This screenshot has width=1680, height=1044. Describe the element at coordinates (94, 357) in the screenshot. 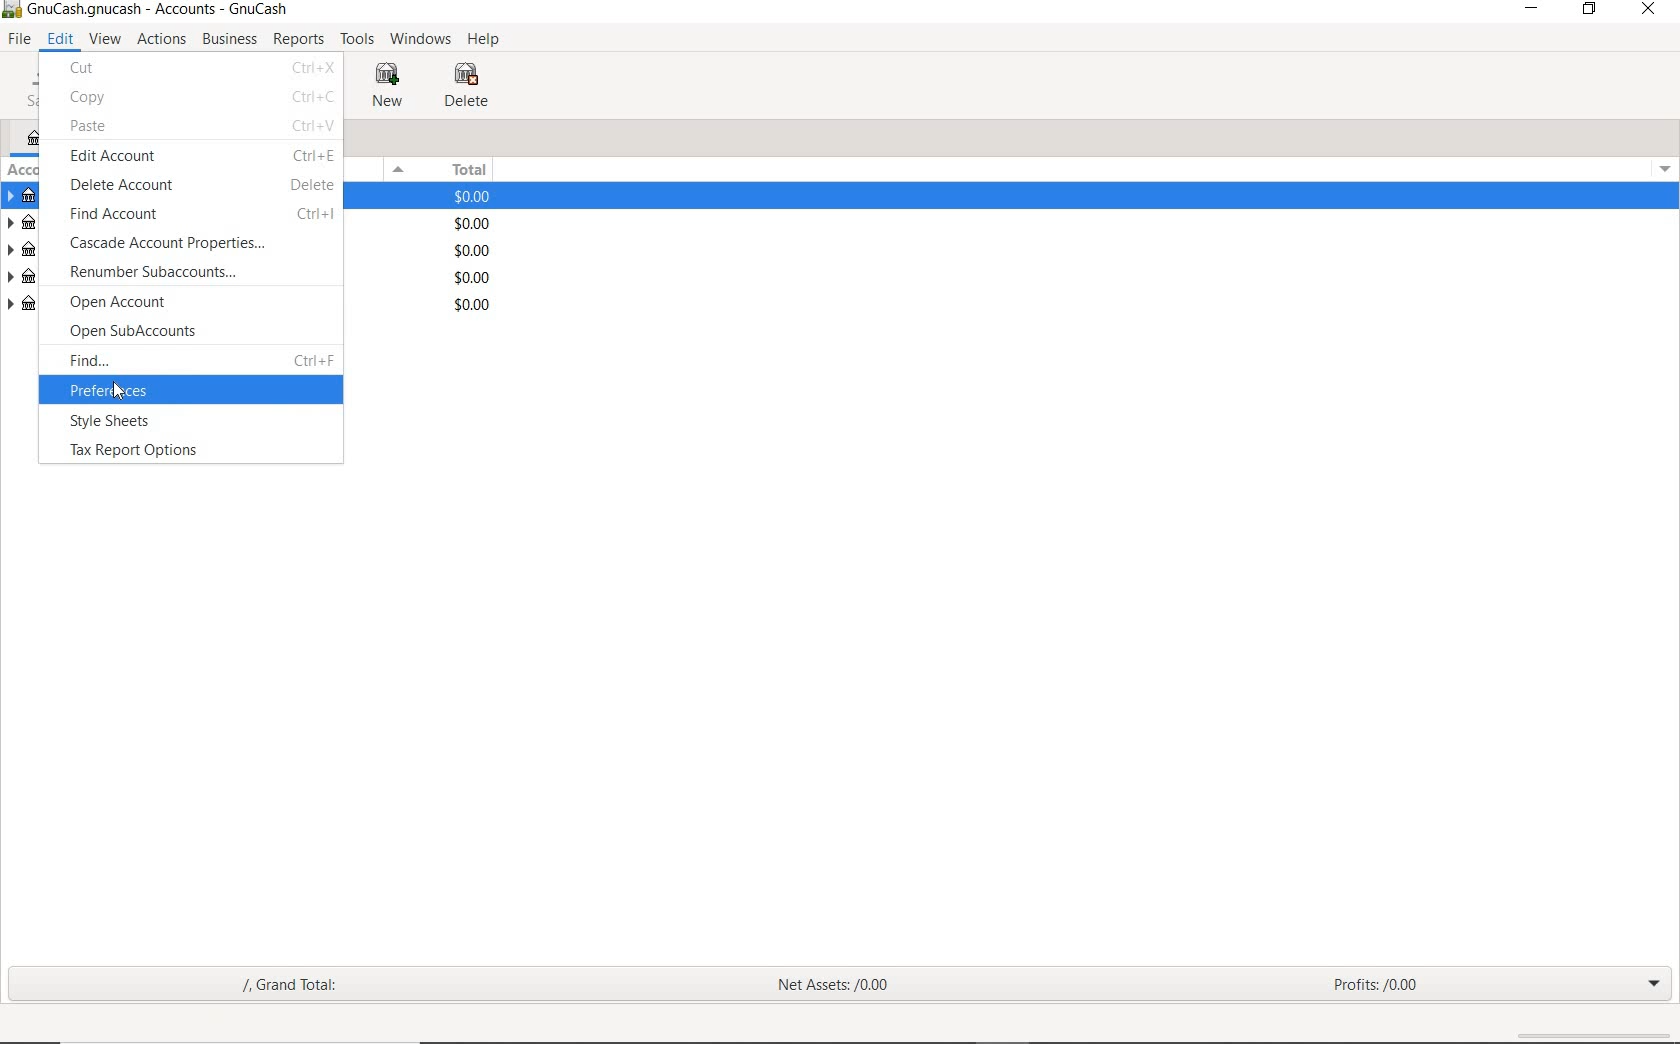

I see `find` at that location.